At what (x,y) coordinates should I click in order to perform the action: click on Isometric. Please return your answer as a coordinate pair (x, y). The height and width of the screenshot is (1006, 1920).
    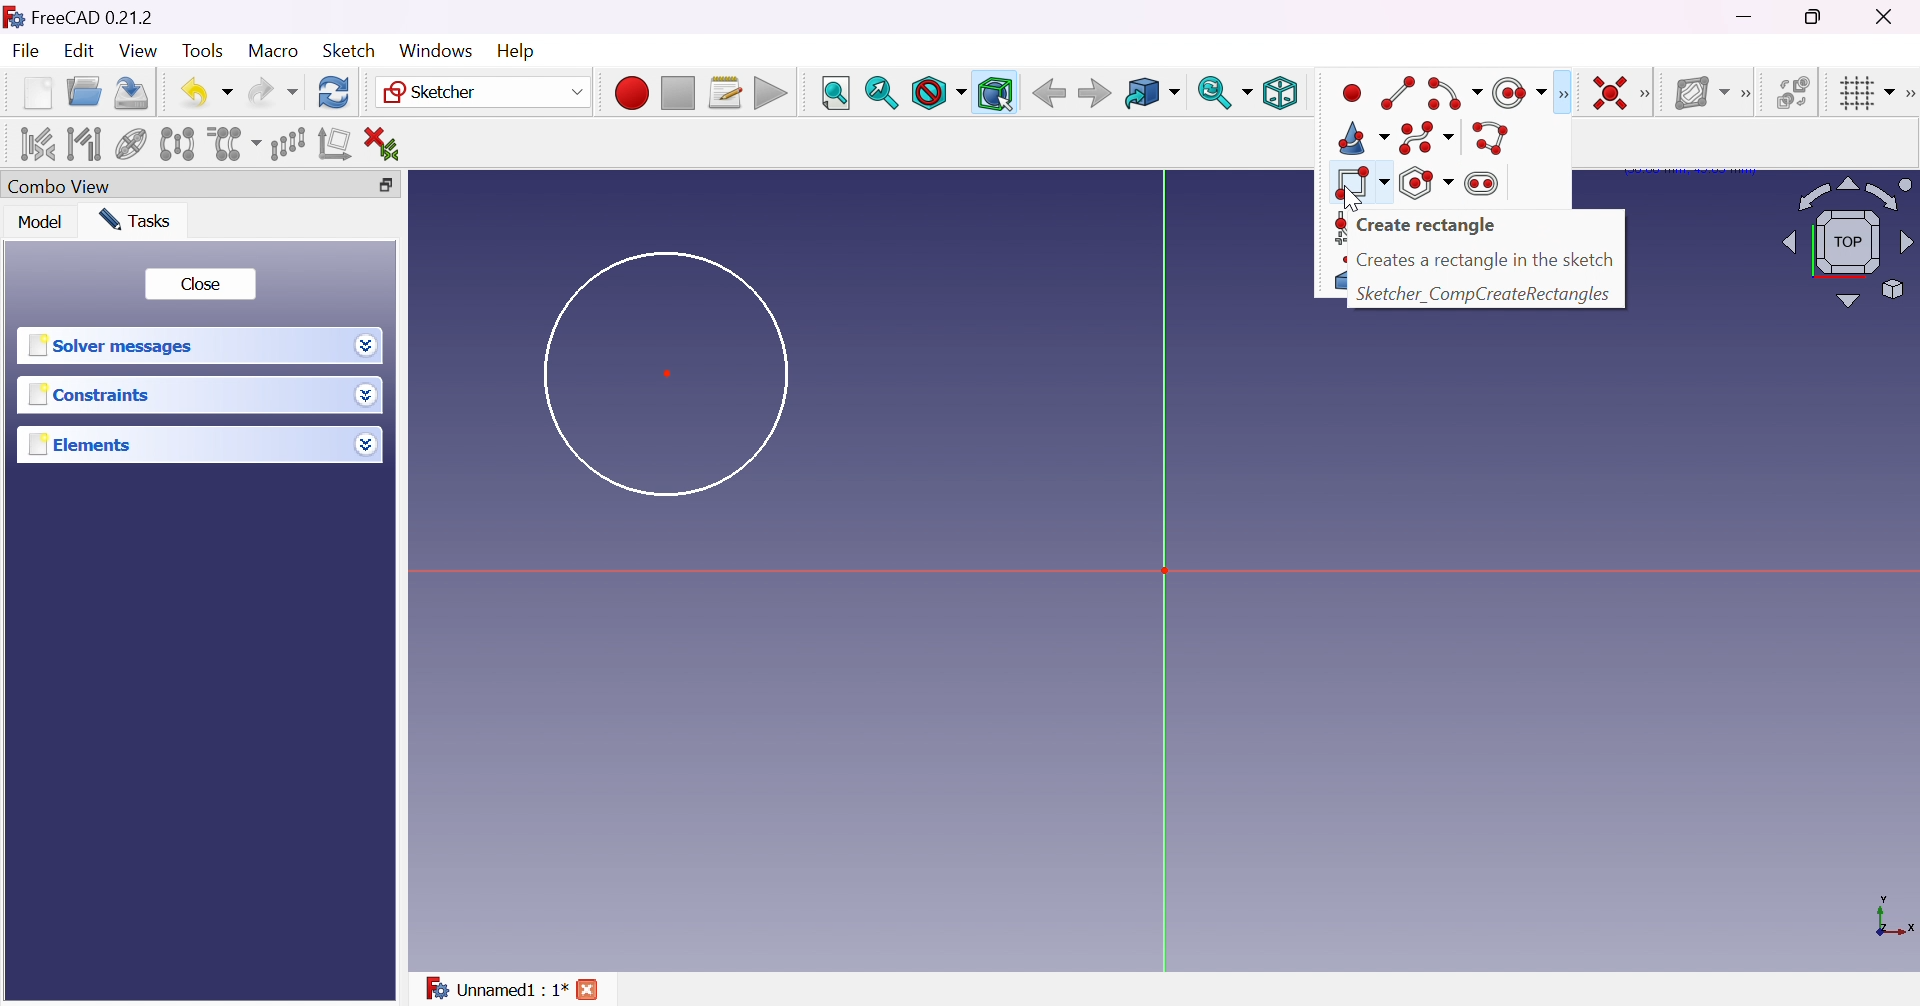
    Looking at the image, I should click on (1279, 95).